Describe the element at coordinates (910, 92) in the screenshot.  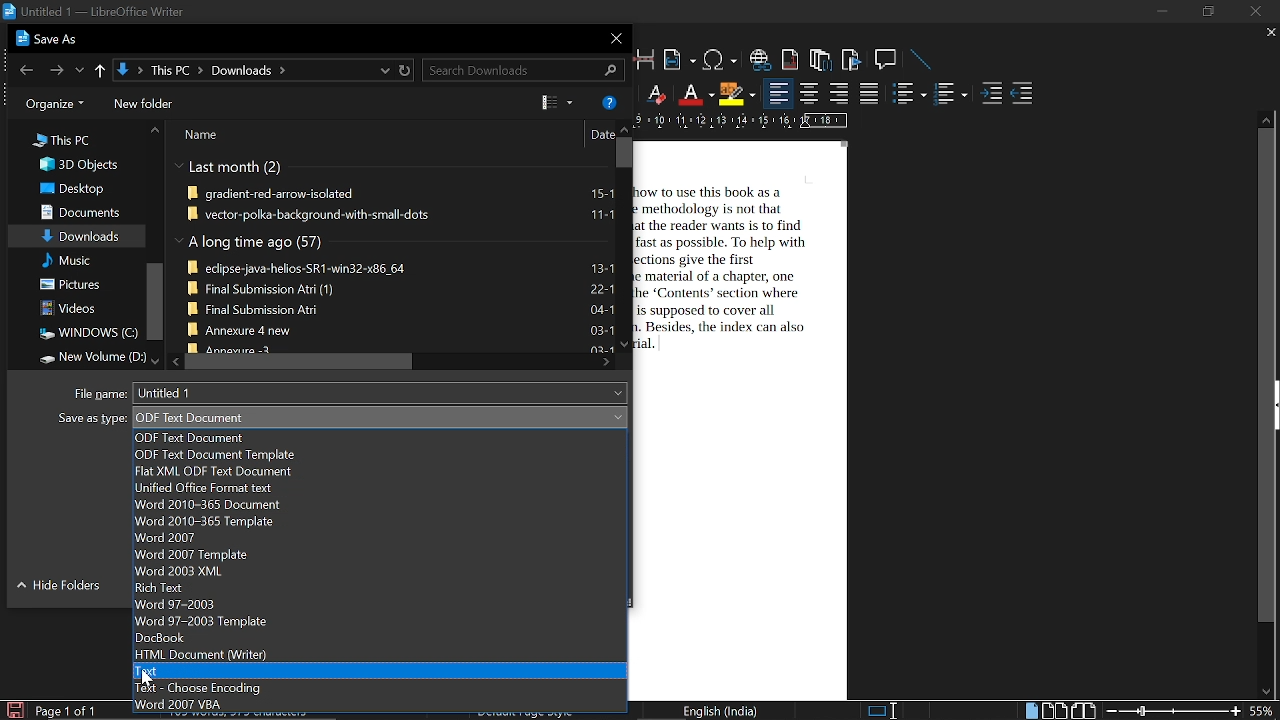
I see `toggle ordered list` at that location.